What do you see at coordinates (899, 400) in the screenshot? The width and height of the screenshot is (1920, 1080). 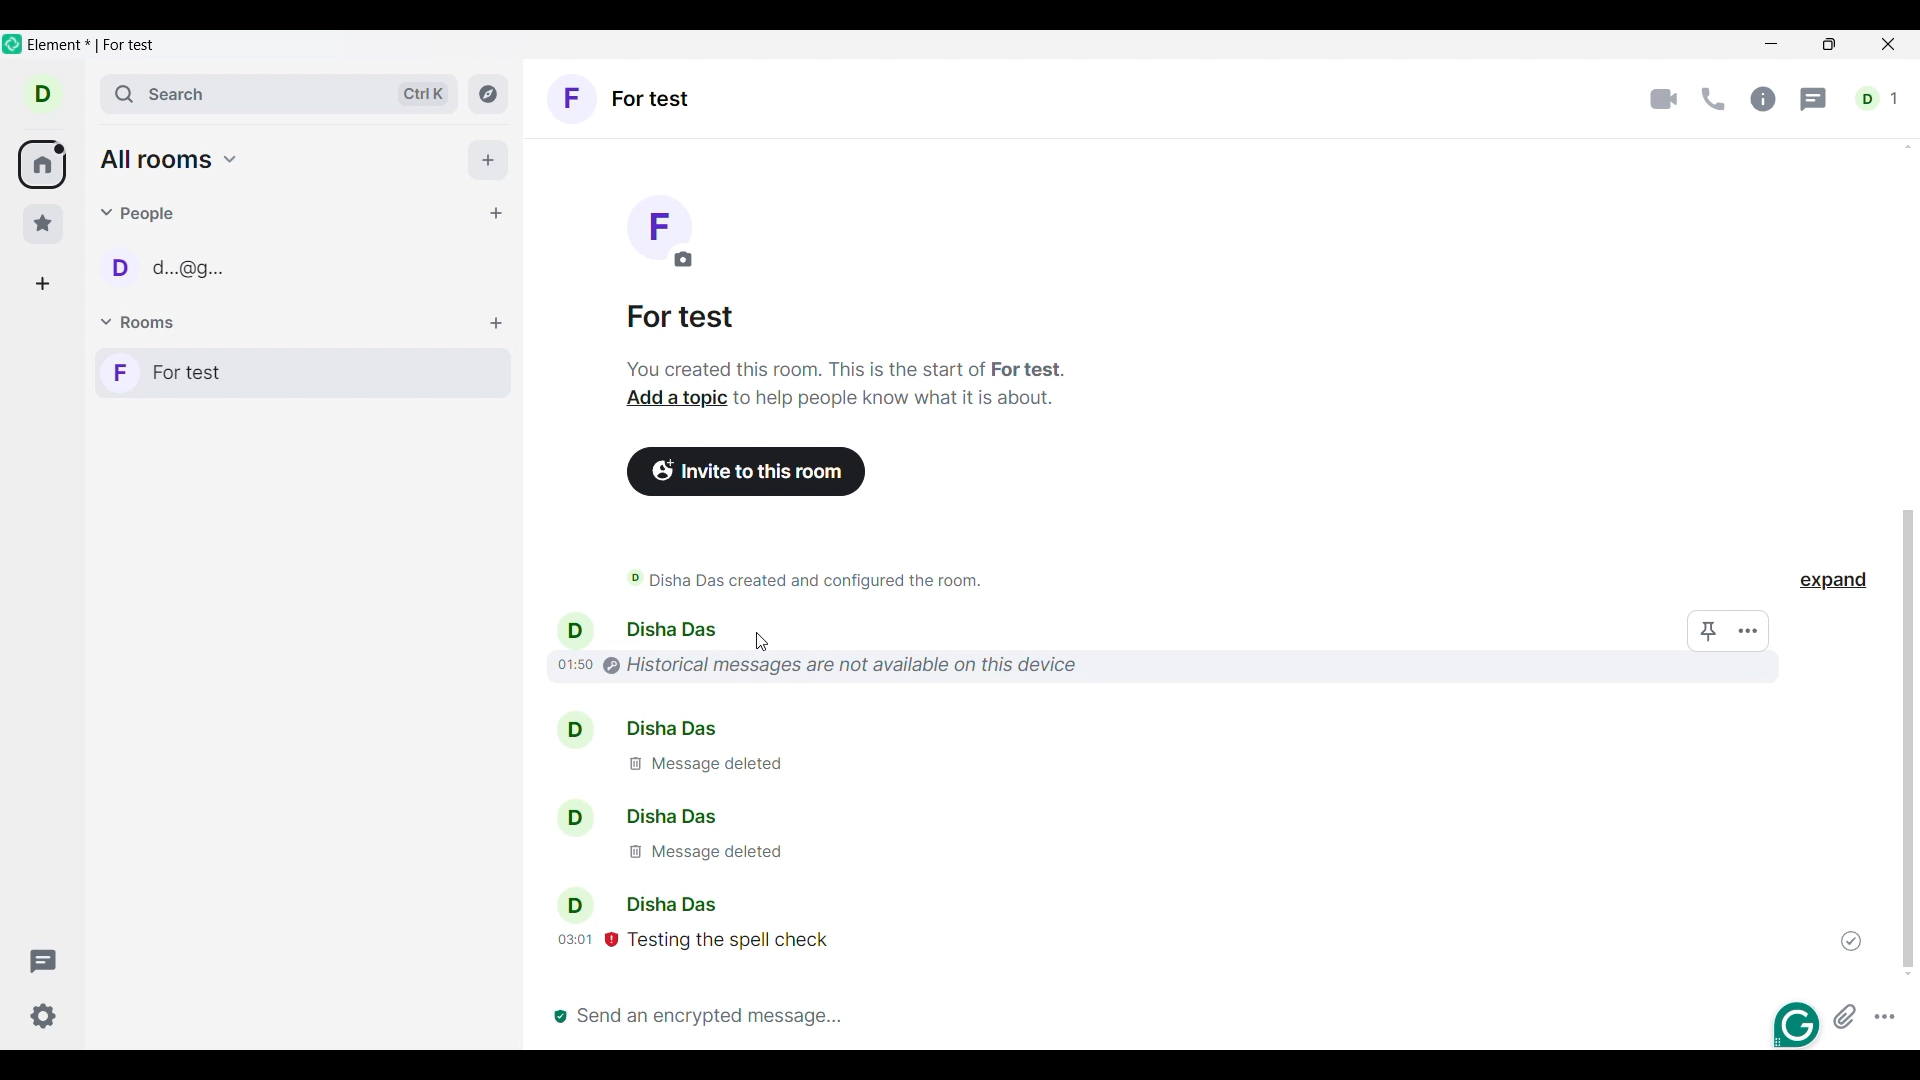 I see `to help people know what it is about` at bounding box center [899, 400].